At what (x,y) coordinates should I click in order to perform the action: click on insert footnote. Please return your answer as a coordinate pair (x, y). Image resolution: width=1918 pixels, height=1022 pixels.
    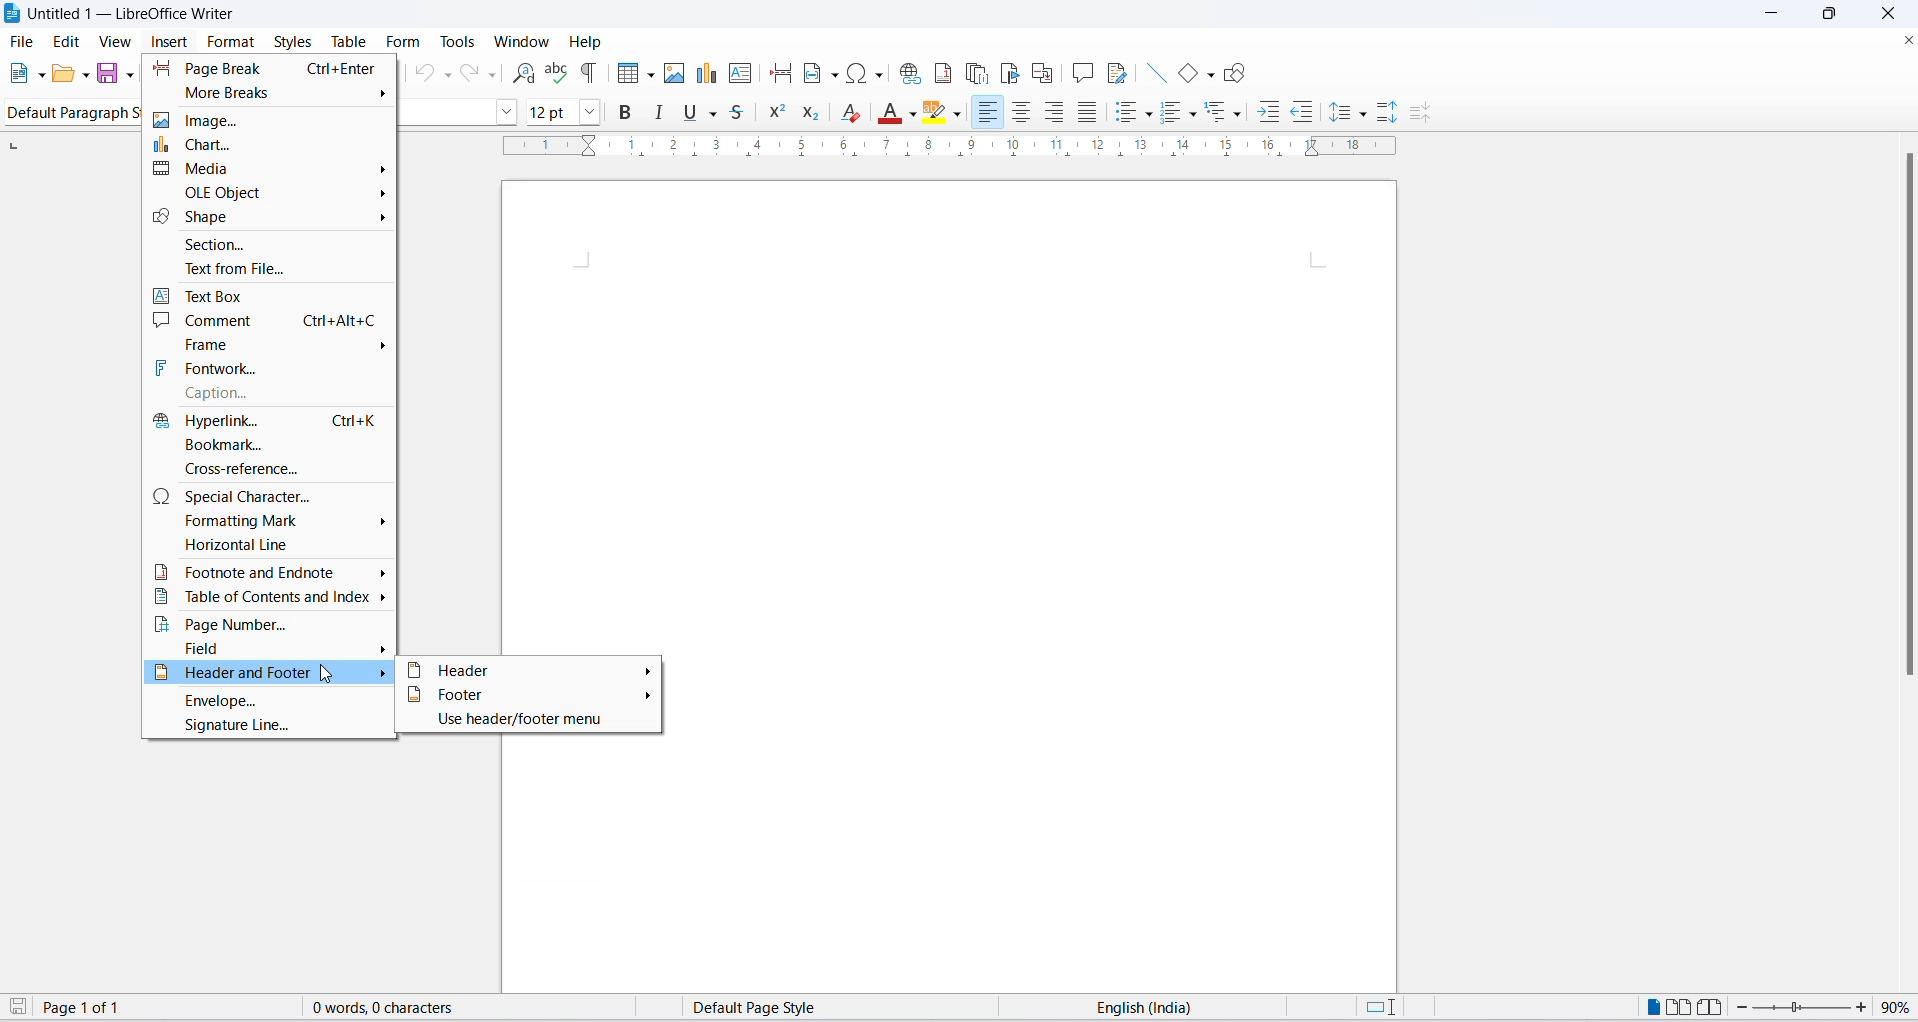
    Looking at the image, I should click on (944, 72).